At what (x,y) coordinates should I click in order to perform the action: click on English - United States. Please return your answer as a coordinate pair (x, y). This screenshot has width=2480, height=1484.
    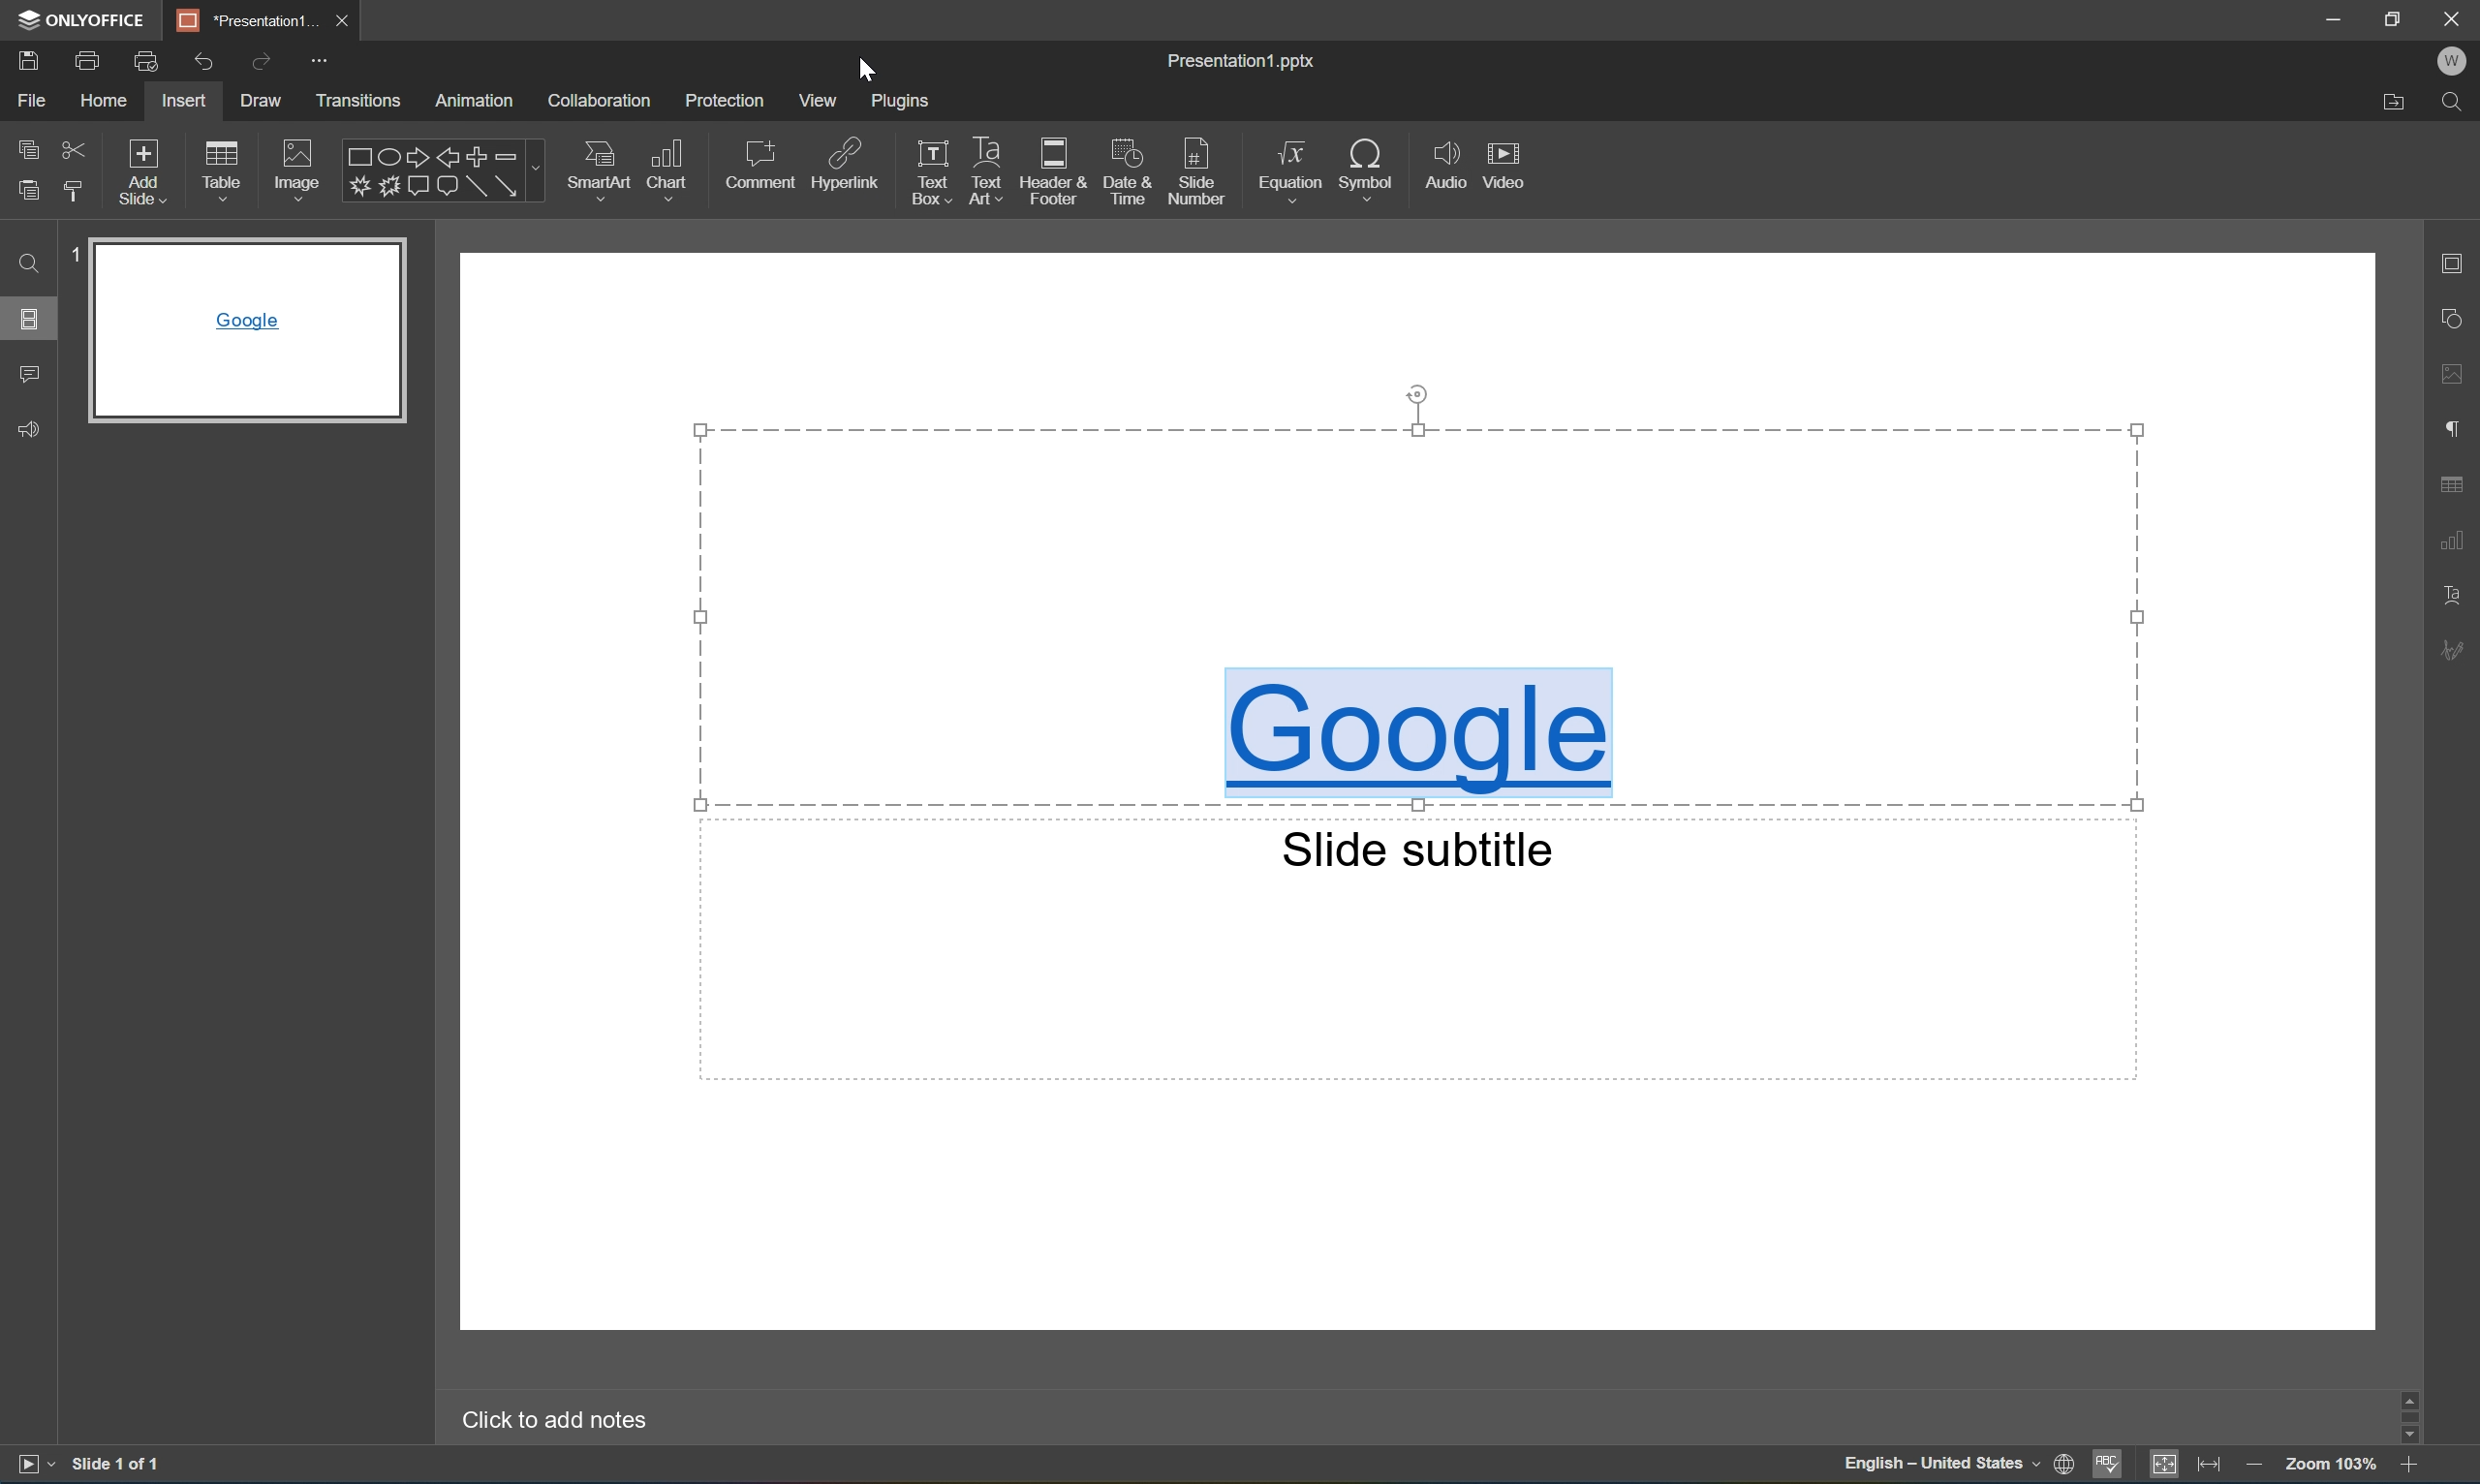
    Looking at the image, I should click on (1937, 1465).